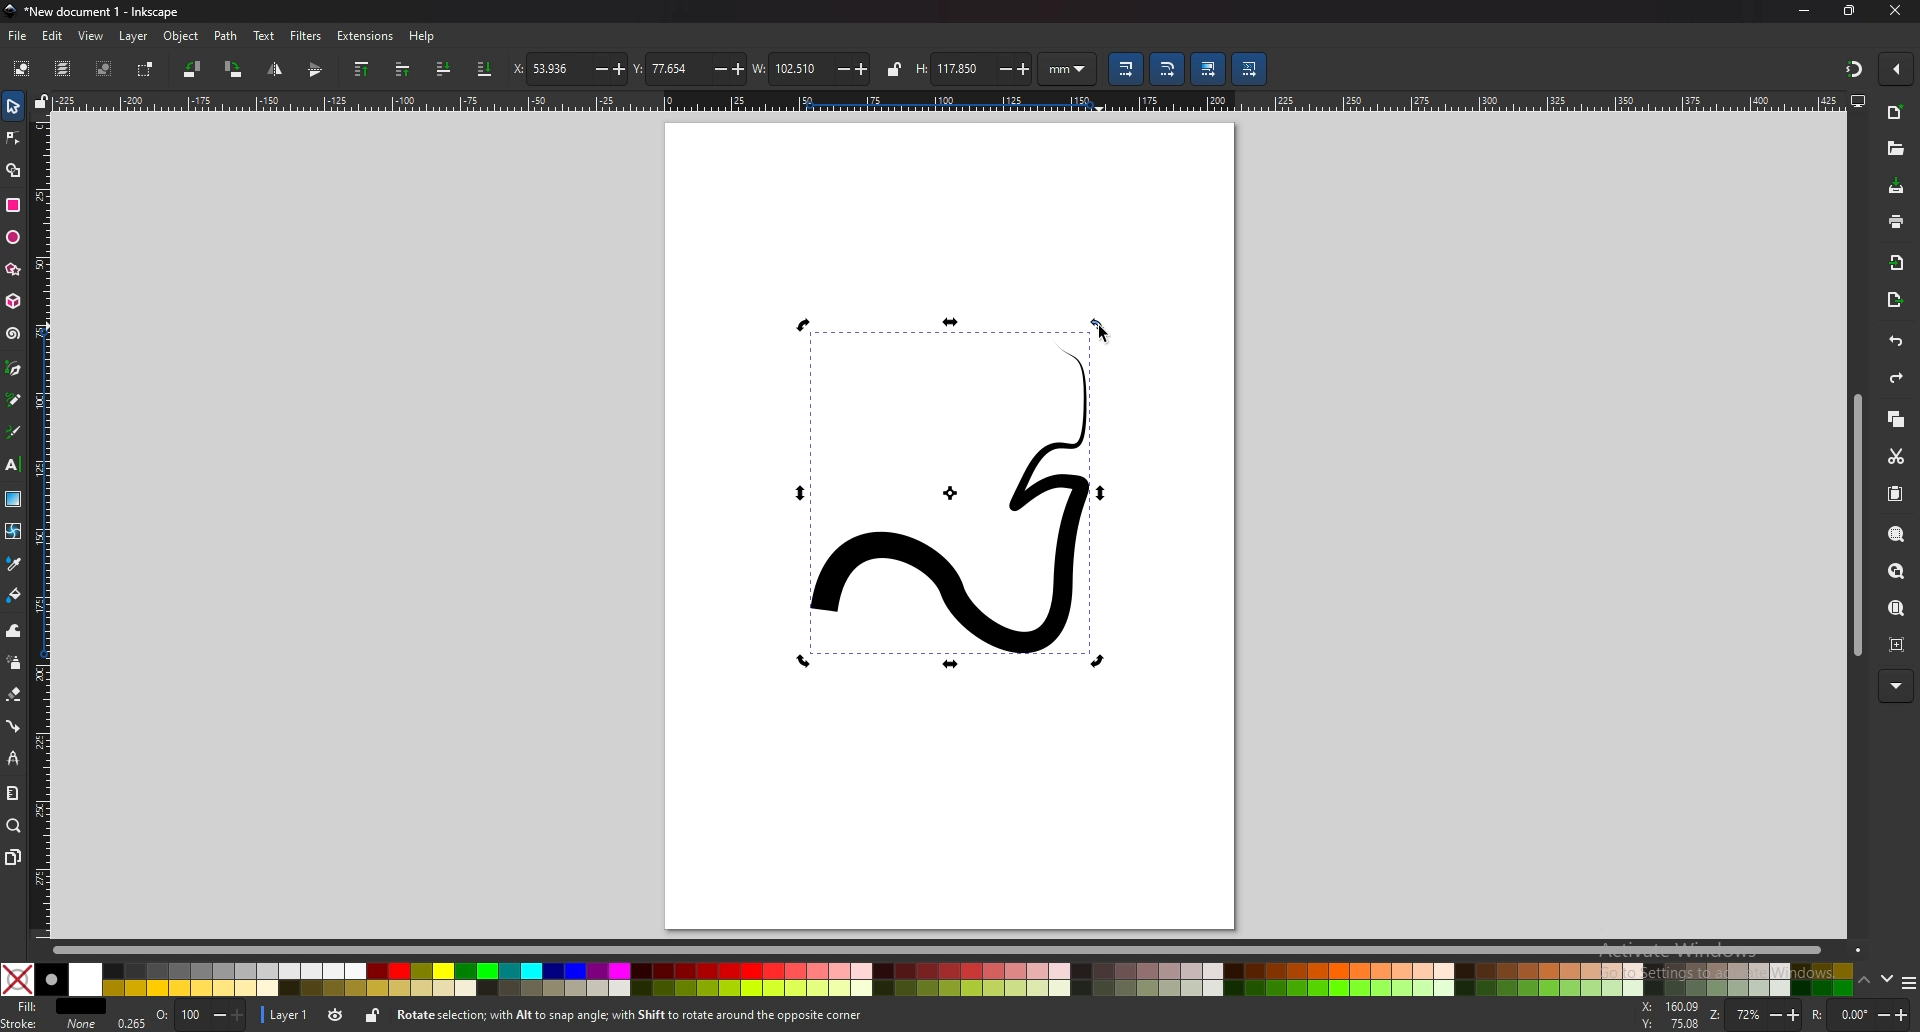 The height and width of the screenshot is (1032, 1920). I want to click on rectangle, so click(13, 205).